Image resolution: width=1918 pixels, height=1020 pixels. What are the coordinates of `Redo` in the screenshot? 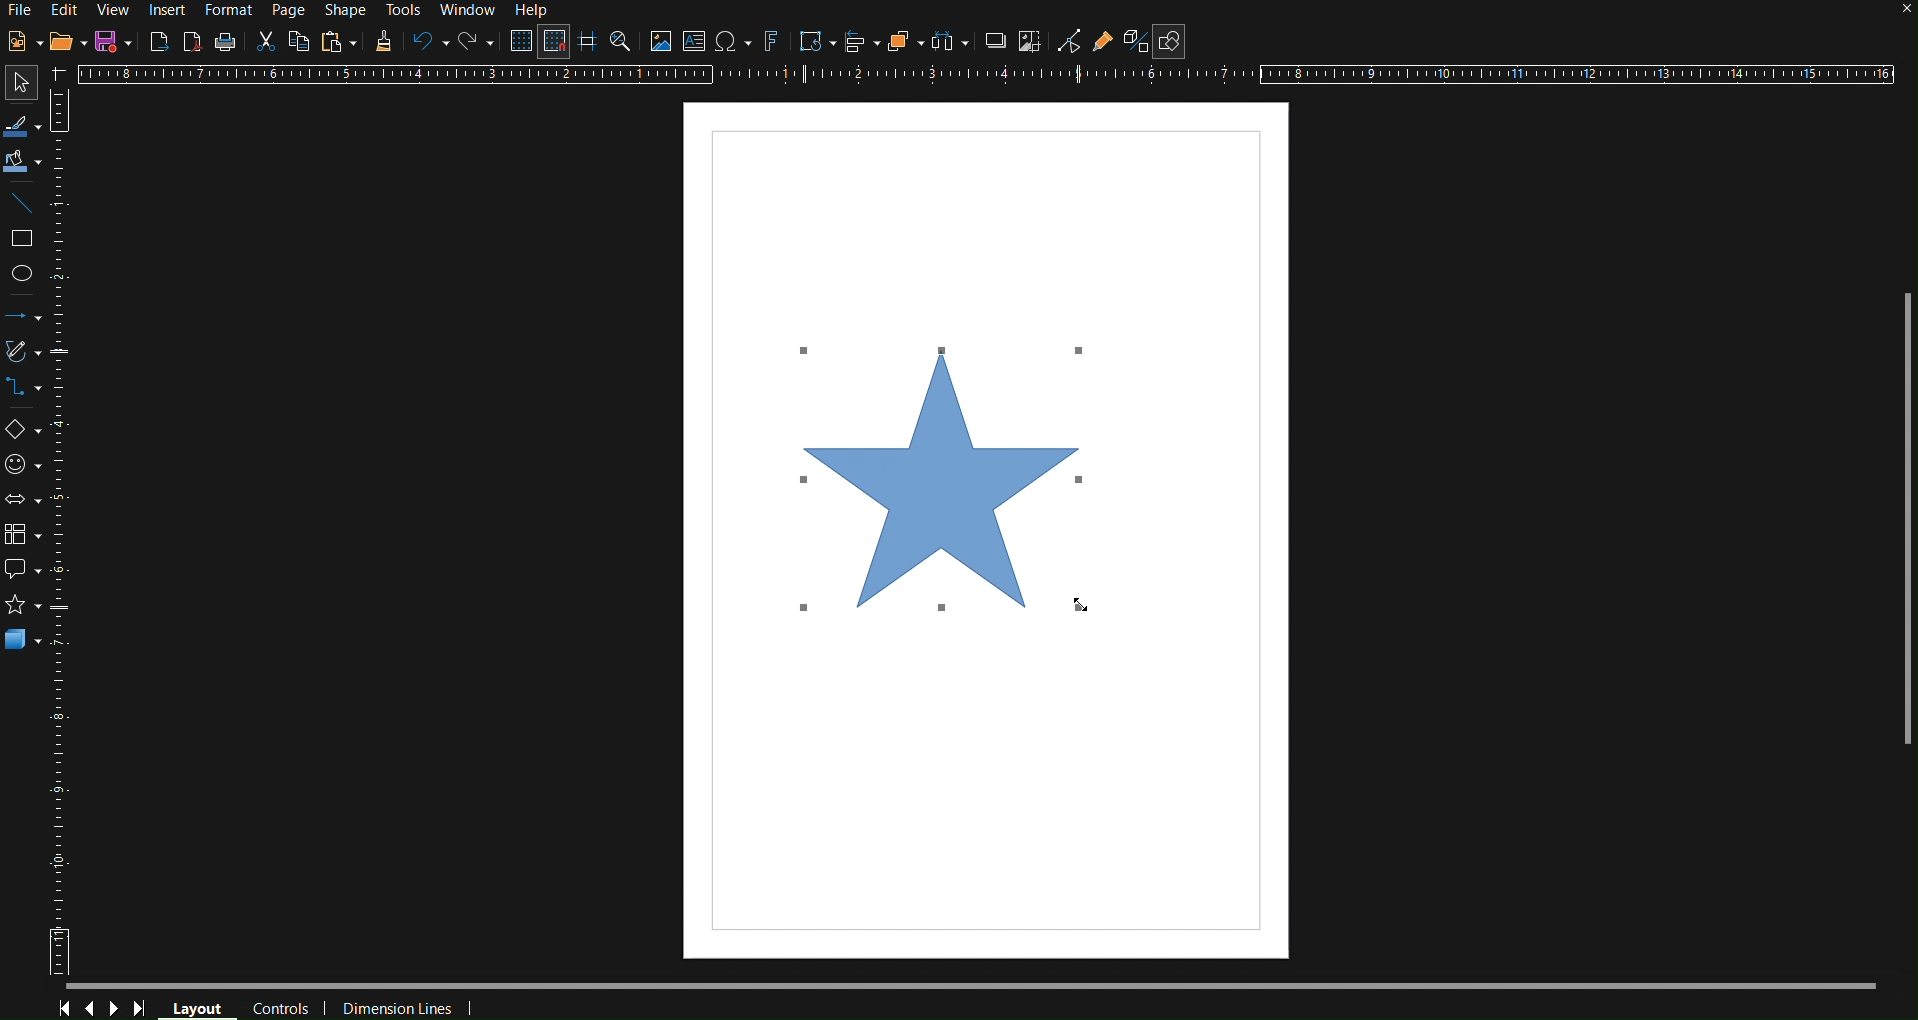 It's located at (473, 43).